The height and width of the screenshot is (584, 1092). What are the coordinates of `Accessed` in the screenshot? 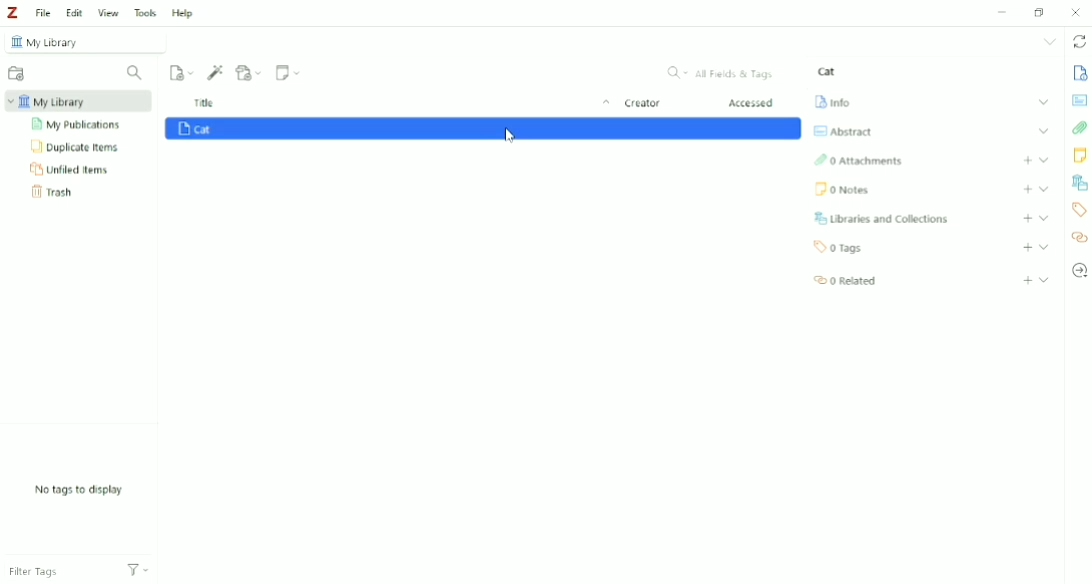 It's located at (752, 103).